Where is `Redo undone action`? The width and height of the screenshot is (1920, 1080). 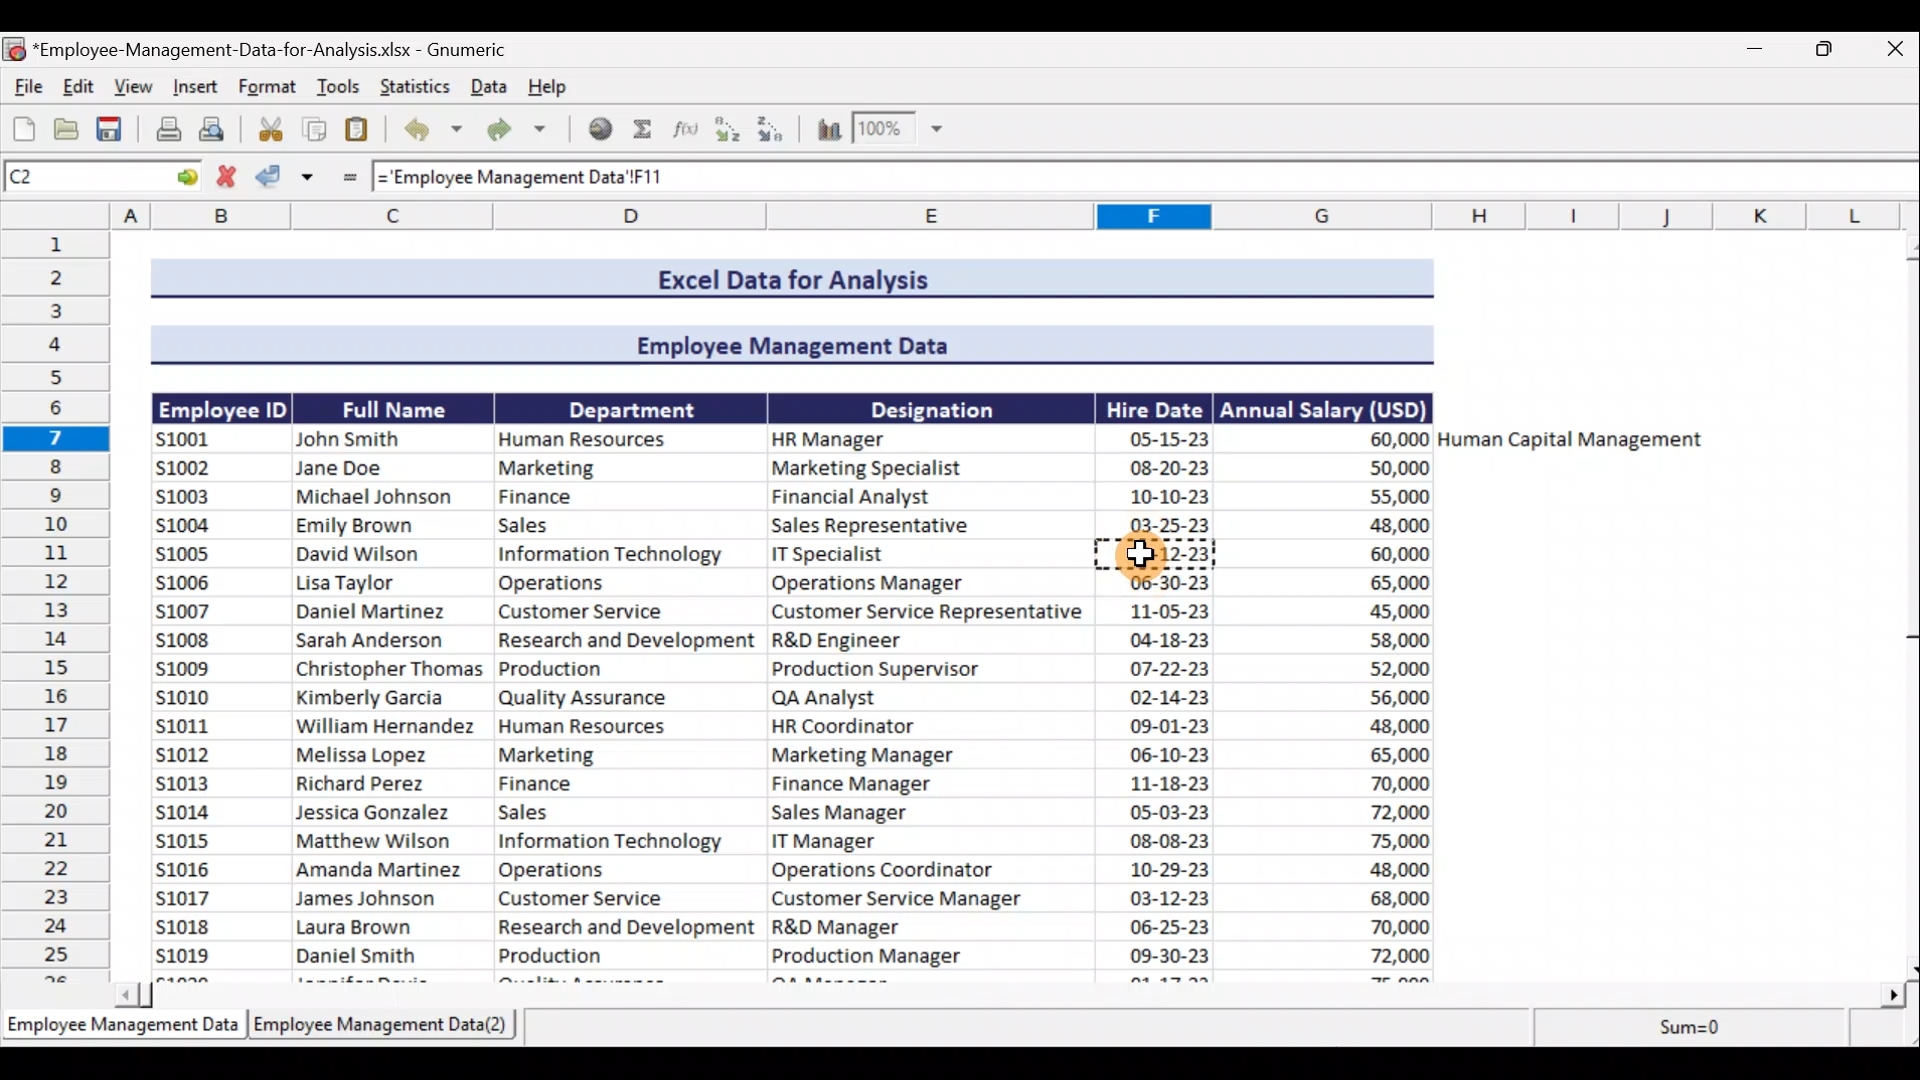
Redo undone action is located at coordinates (525, 134).